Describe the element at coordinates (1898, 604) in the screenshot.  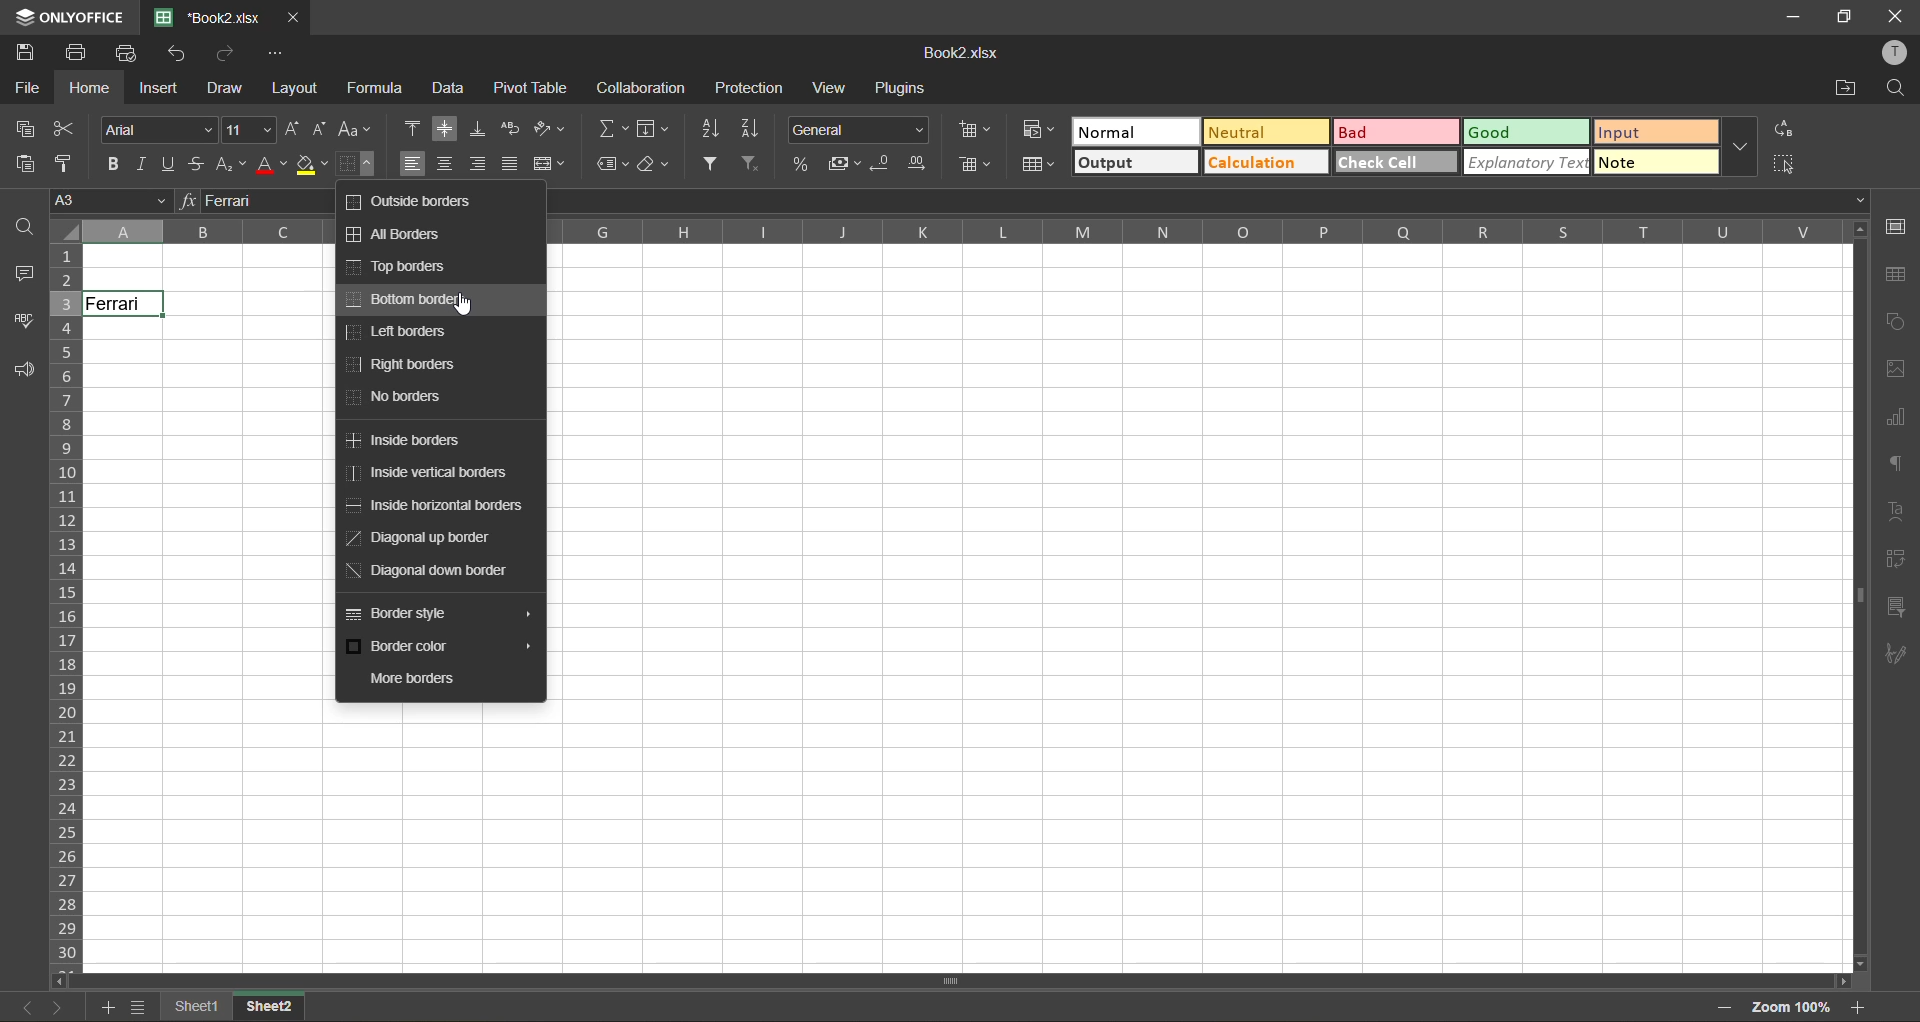
I see `slicer` at that location.